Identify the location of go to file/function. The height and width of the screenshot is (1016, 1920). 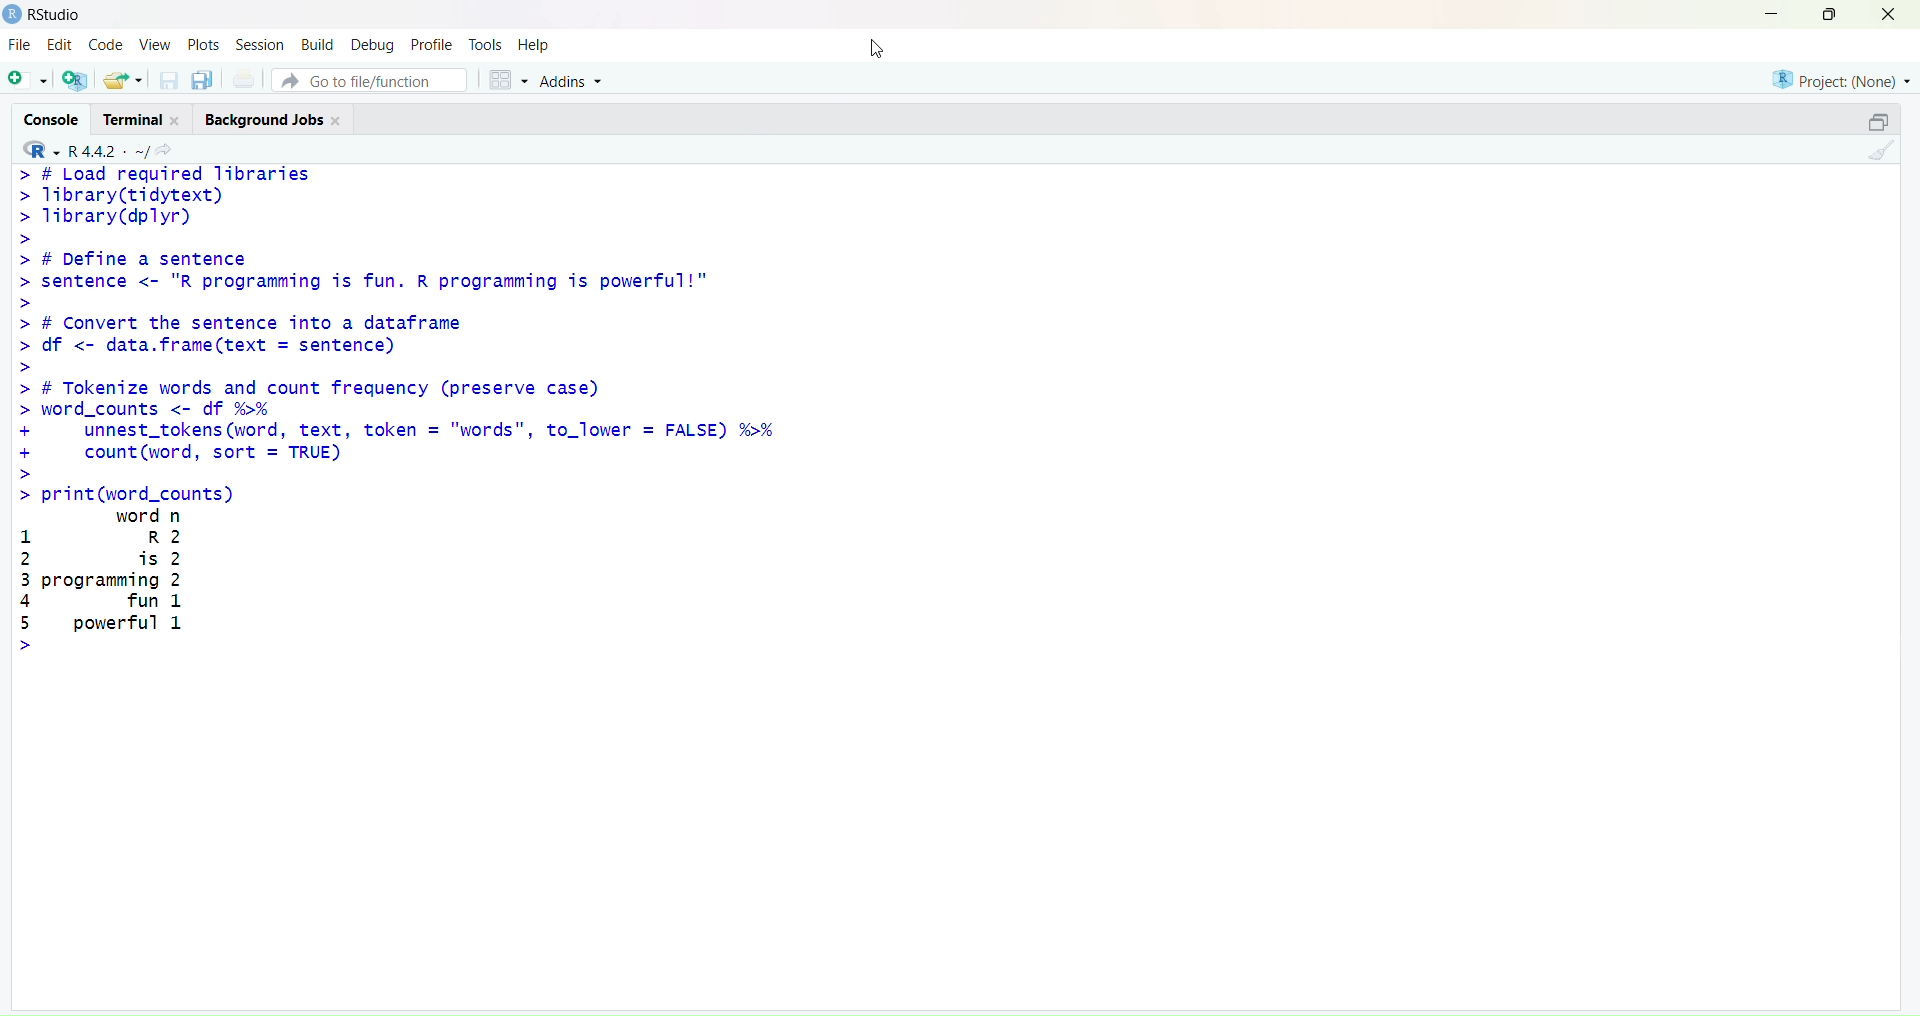
(369, 81).